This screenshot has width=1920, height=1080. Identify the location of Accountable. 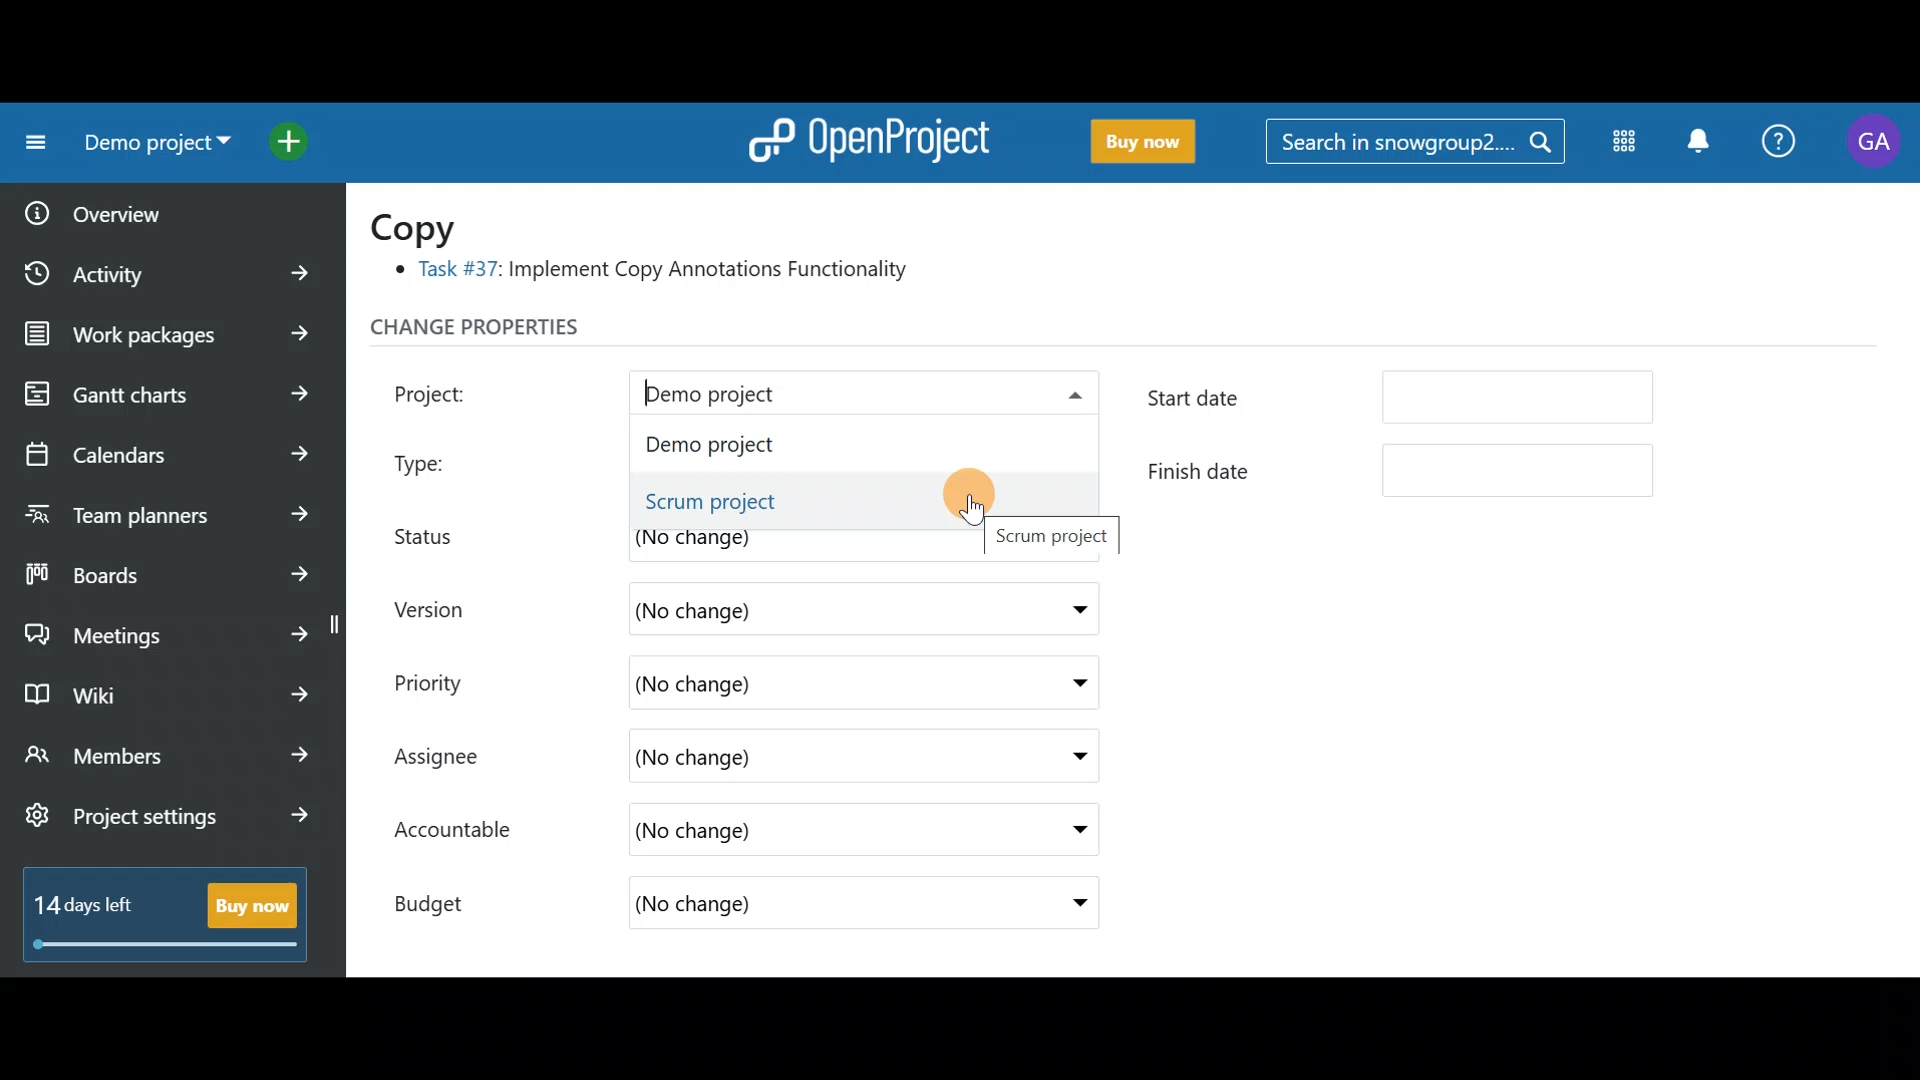
(463, 832).